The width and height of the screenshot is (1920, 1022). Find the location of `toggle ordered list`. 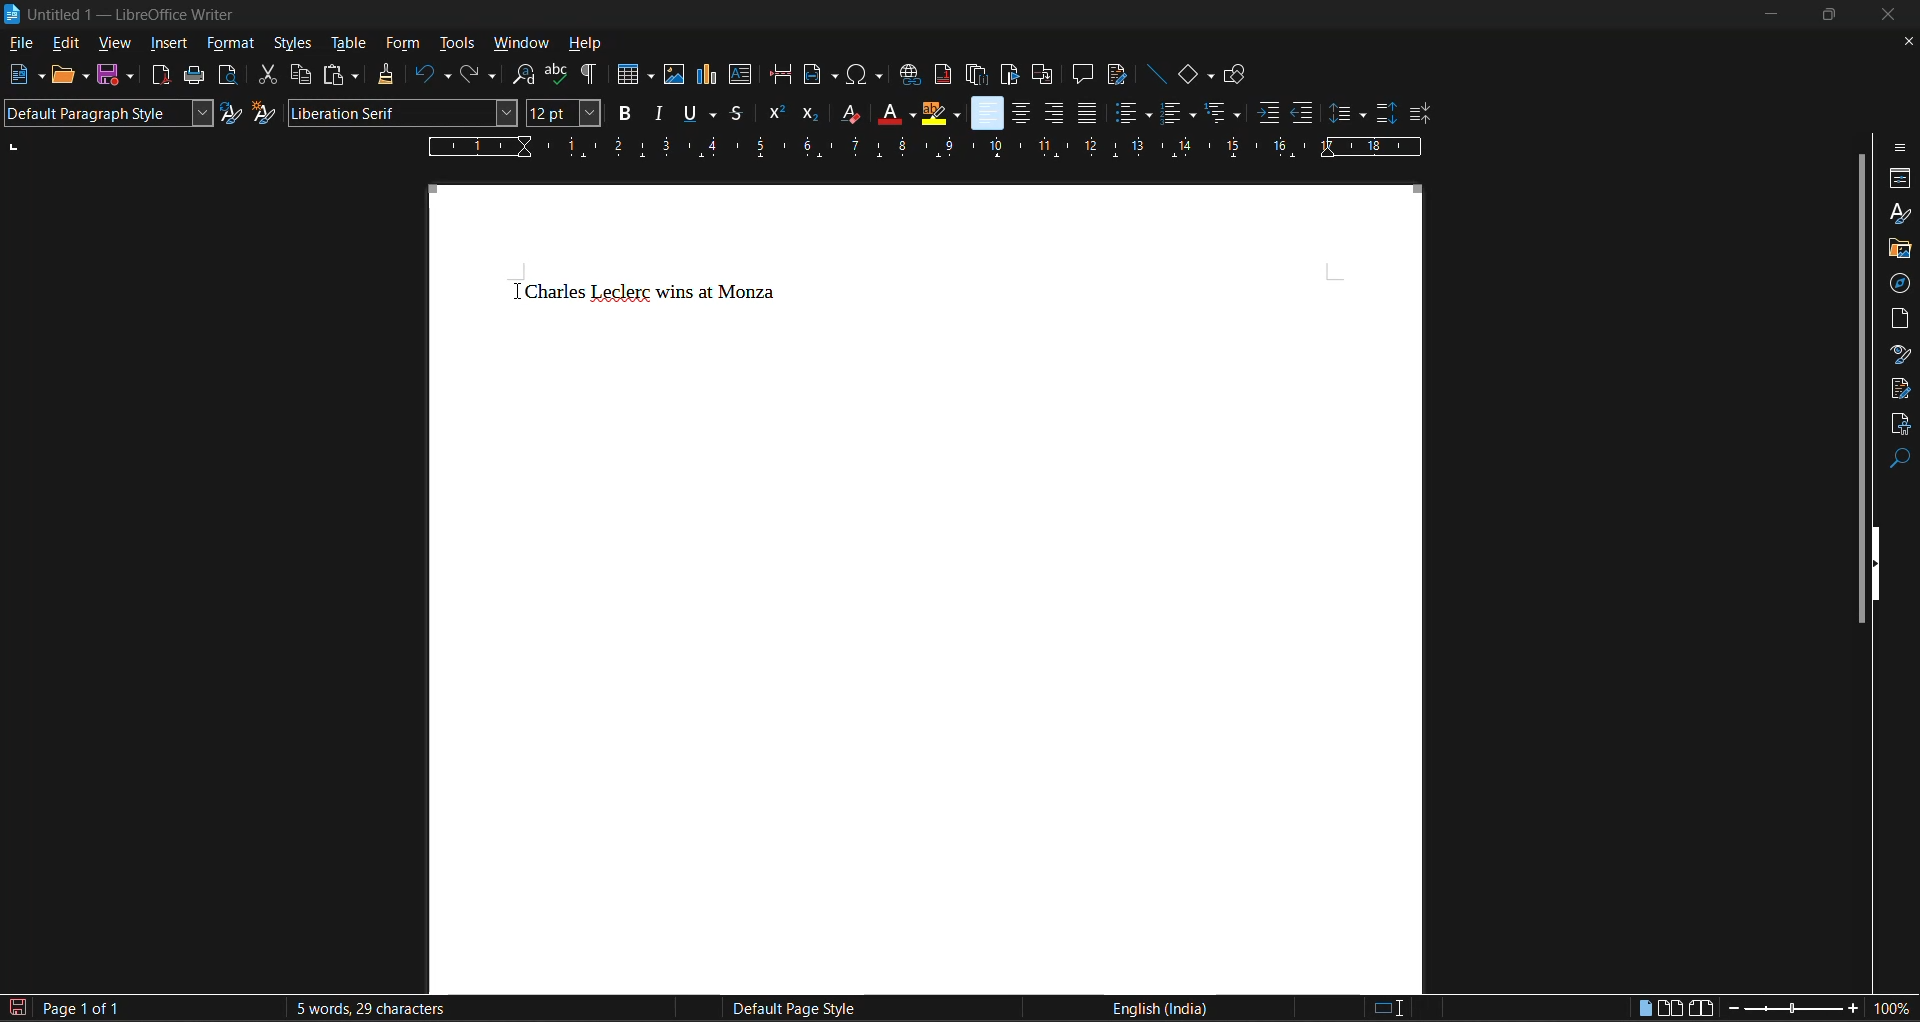

toggle ordered list is located at coordinates (1176, 112).